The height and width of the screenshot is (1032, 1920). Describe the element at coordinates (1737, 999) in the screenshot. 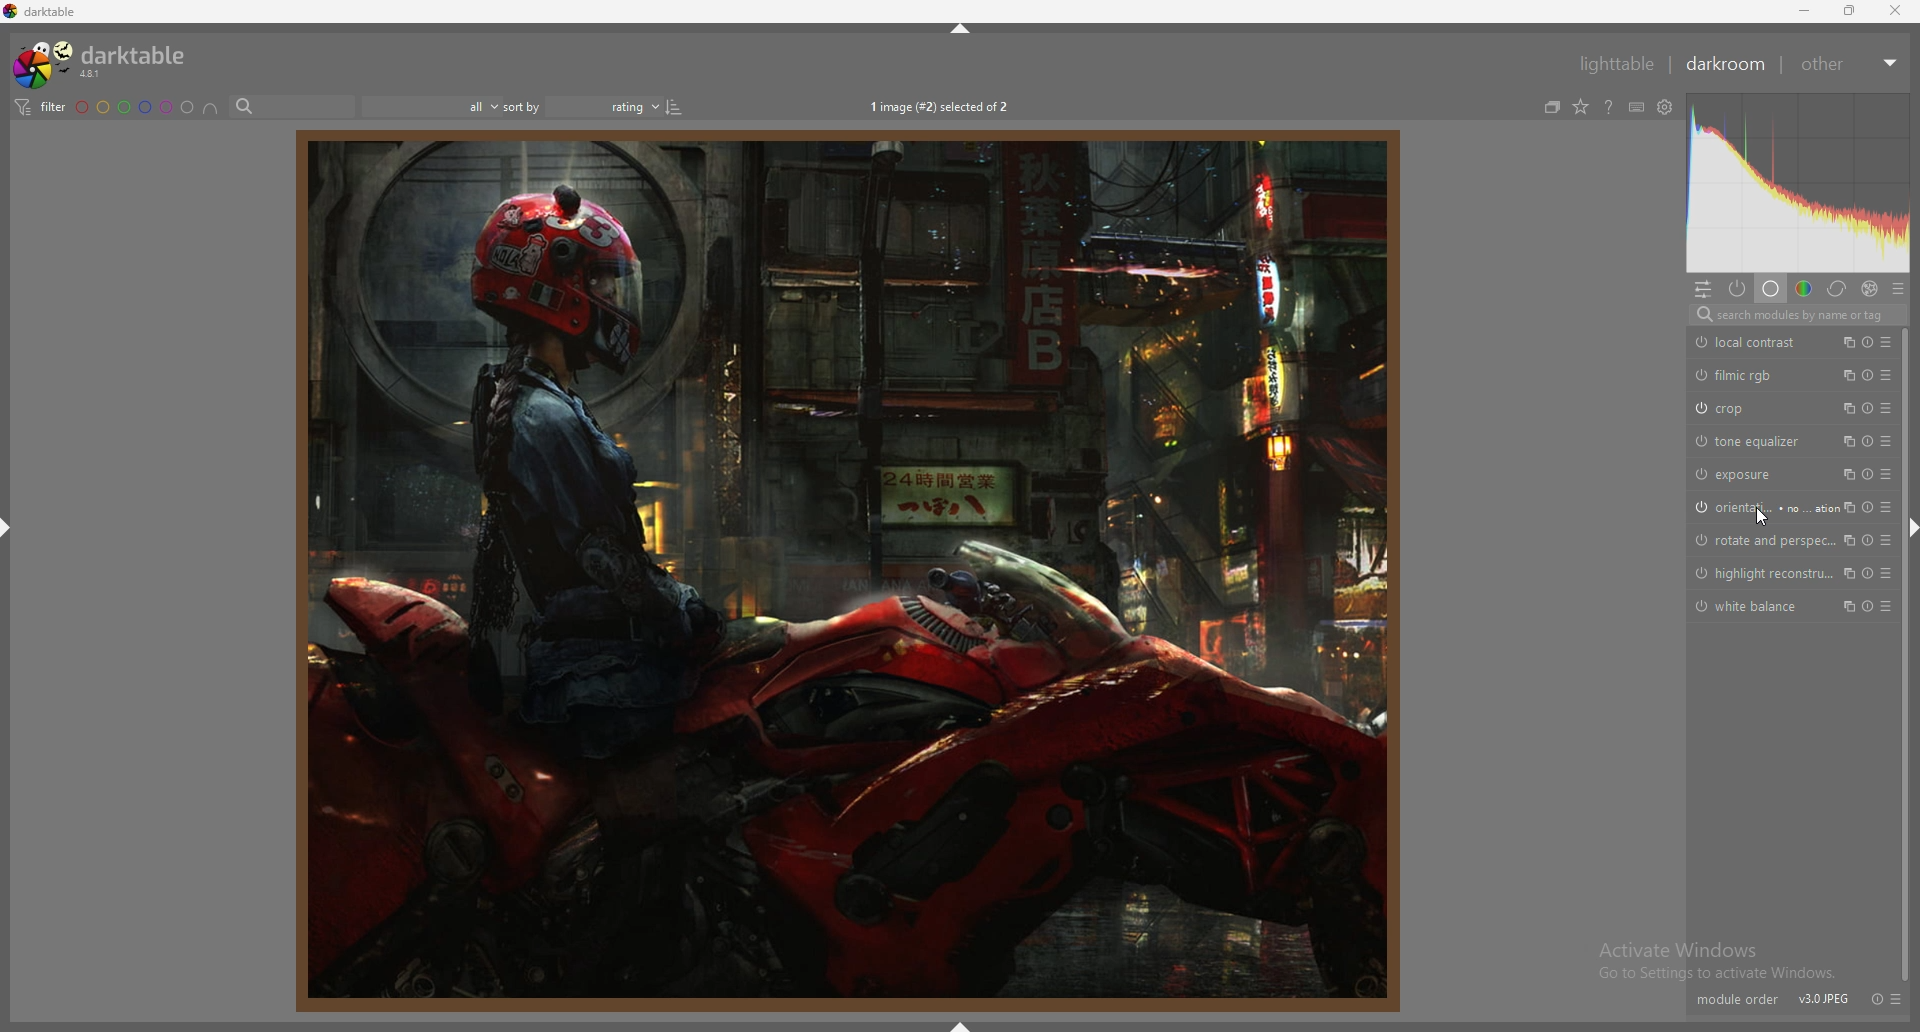

I see `module order` at that location.